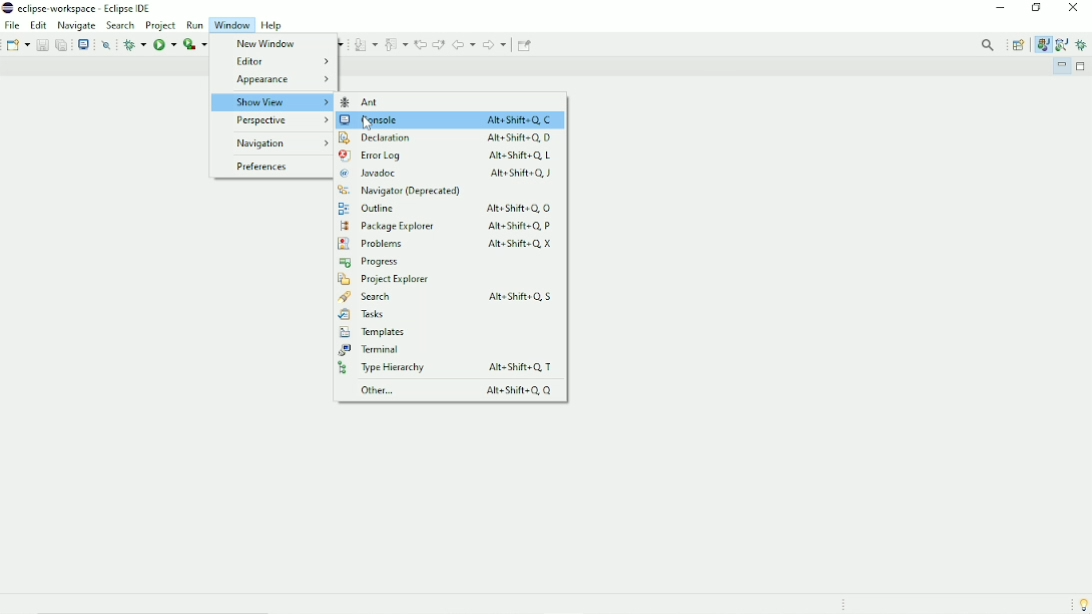 This screenshot has width=1092, height=614. What do you see at coordinates (420, 45) in the screenshot?
I see `Previous edit location` at bounding box center [420, 45].